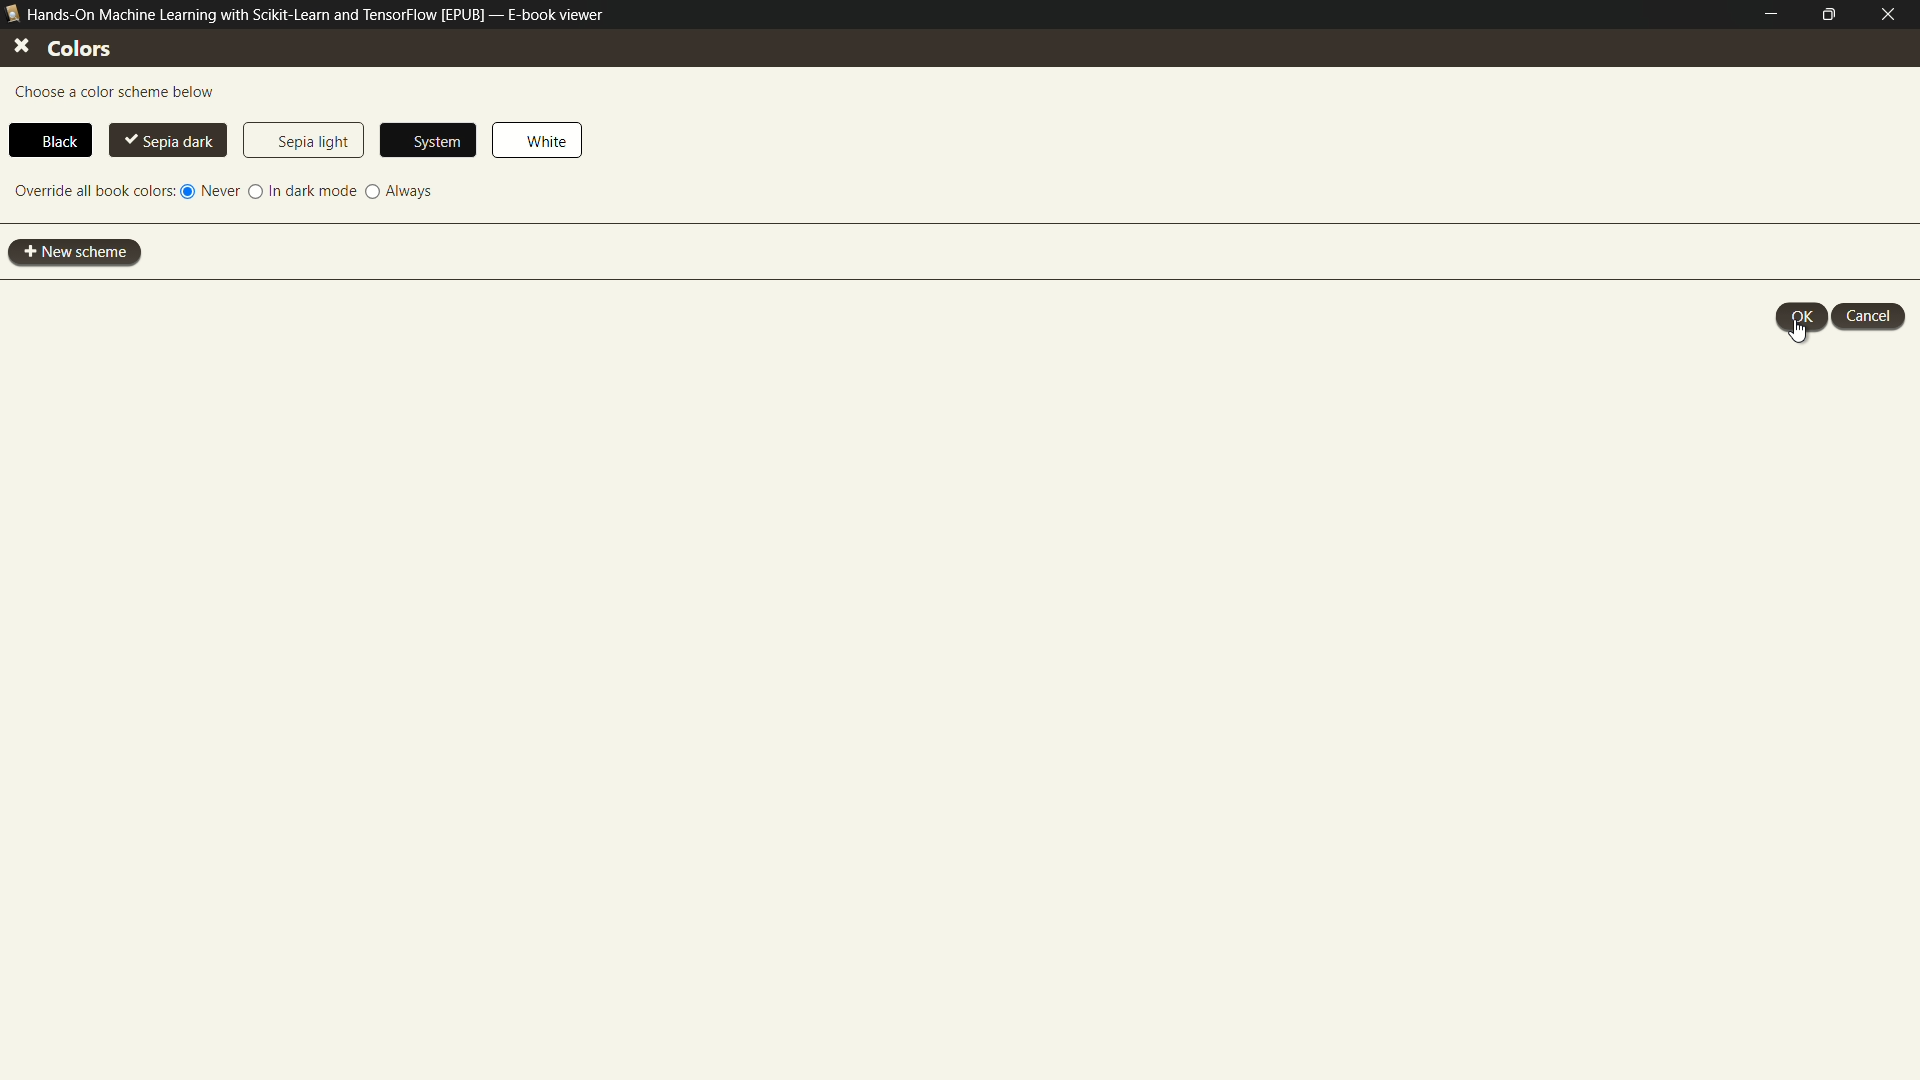 The width and height of the screenshot is (1920, 1080). Describe the element at coordinates (1894, 15) in the screenshot. I see `close e-book viewer mode` at that location.